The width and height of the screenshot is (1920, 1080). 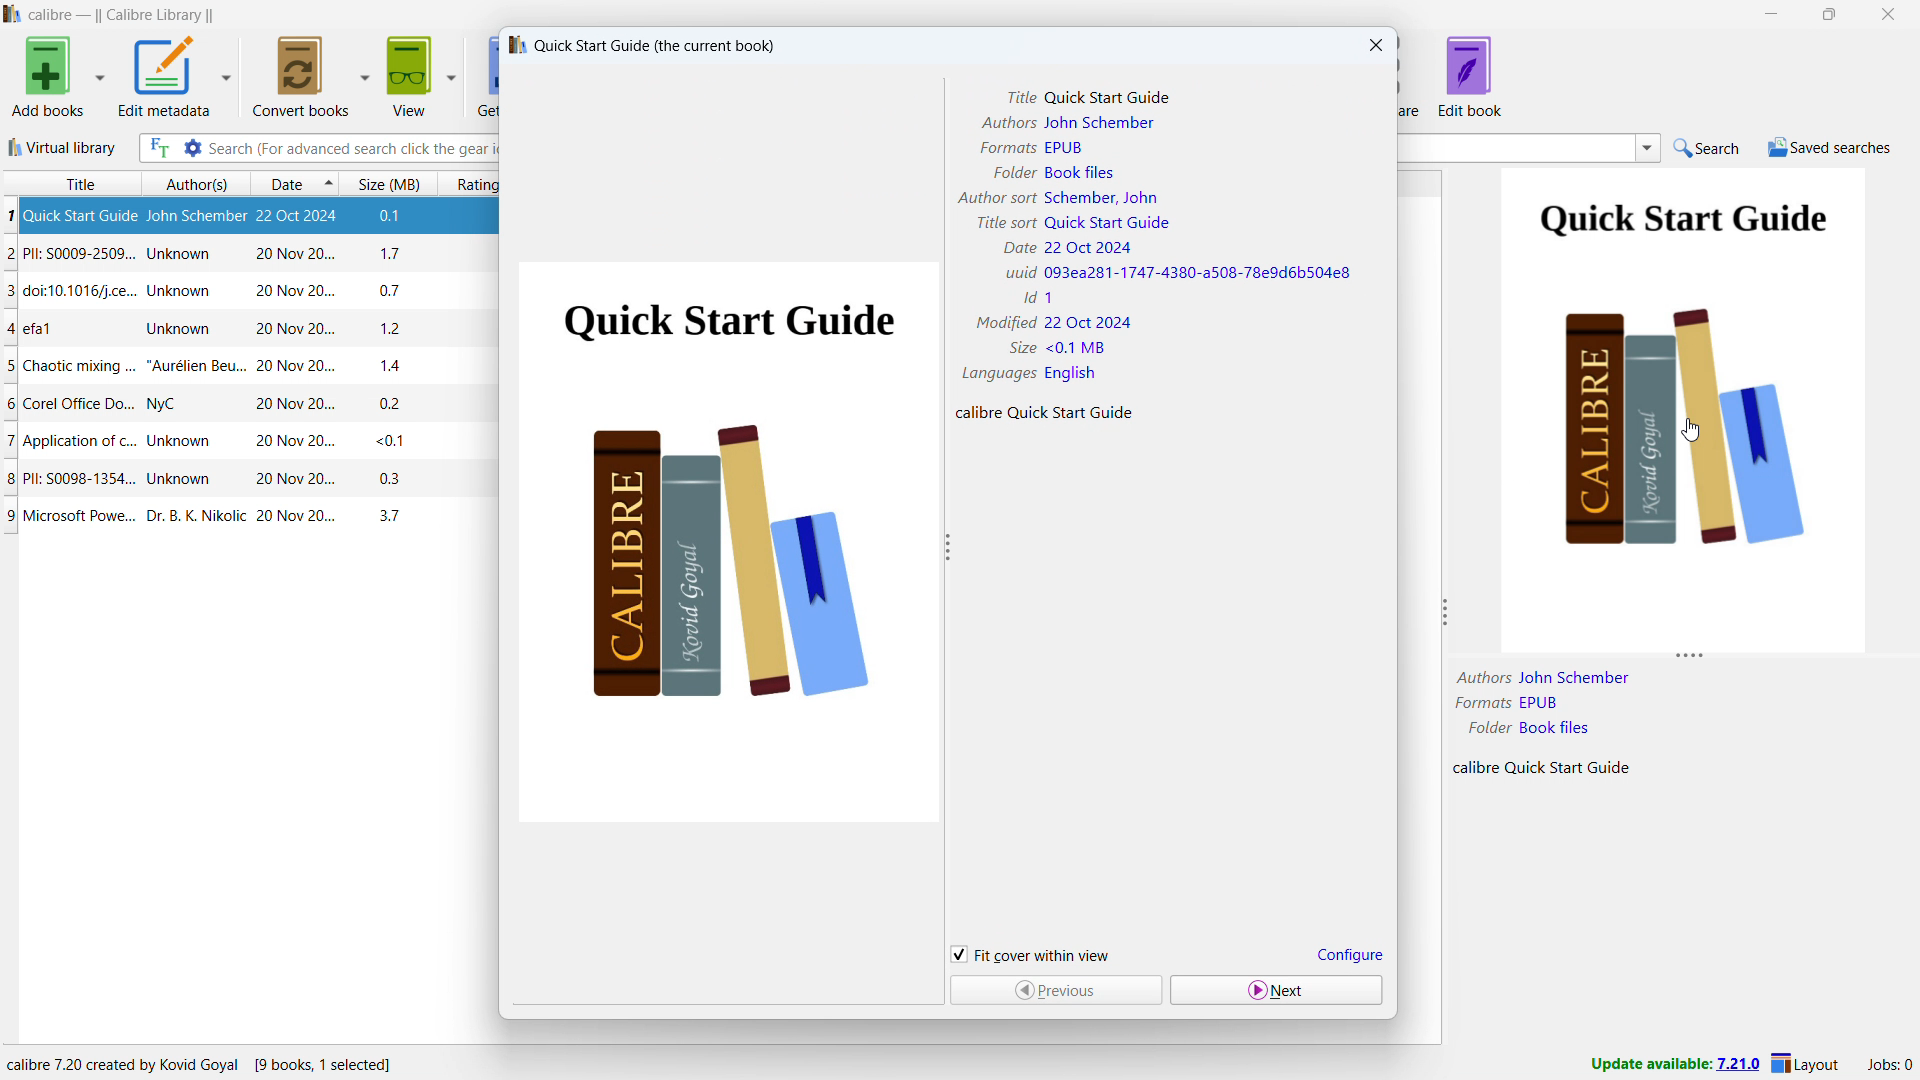 I want to click on calibre - | Calibre Library, so click(x=121, y=15).